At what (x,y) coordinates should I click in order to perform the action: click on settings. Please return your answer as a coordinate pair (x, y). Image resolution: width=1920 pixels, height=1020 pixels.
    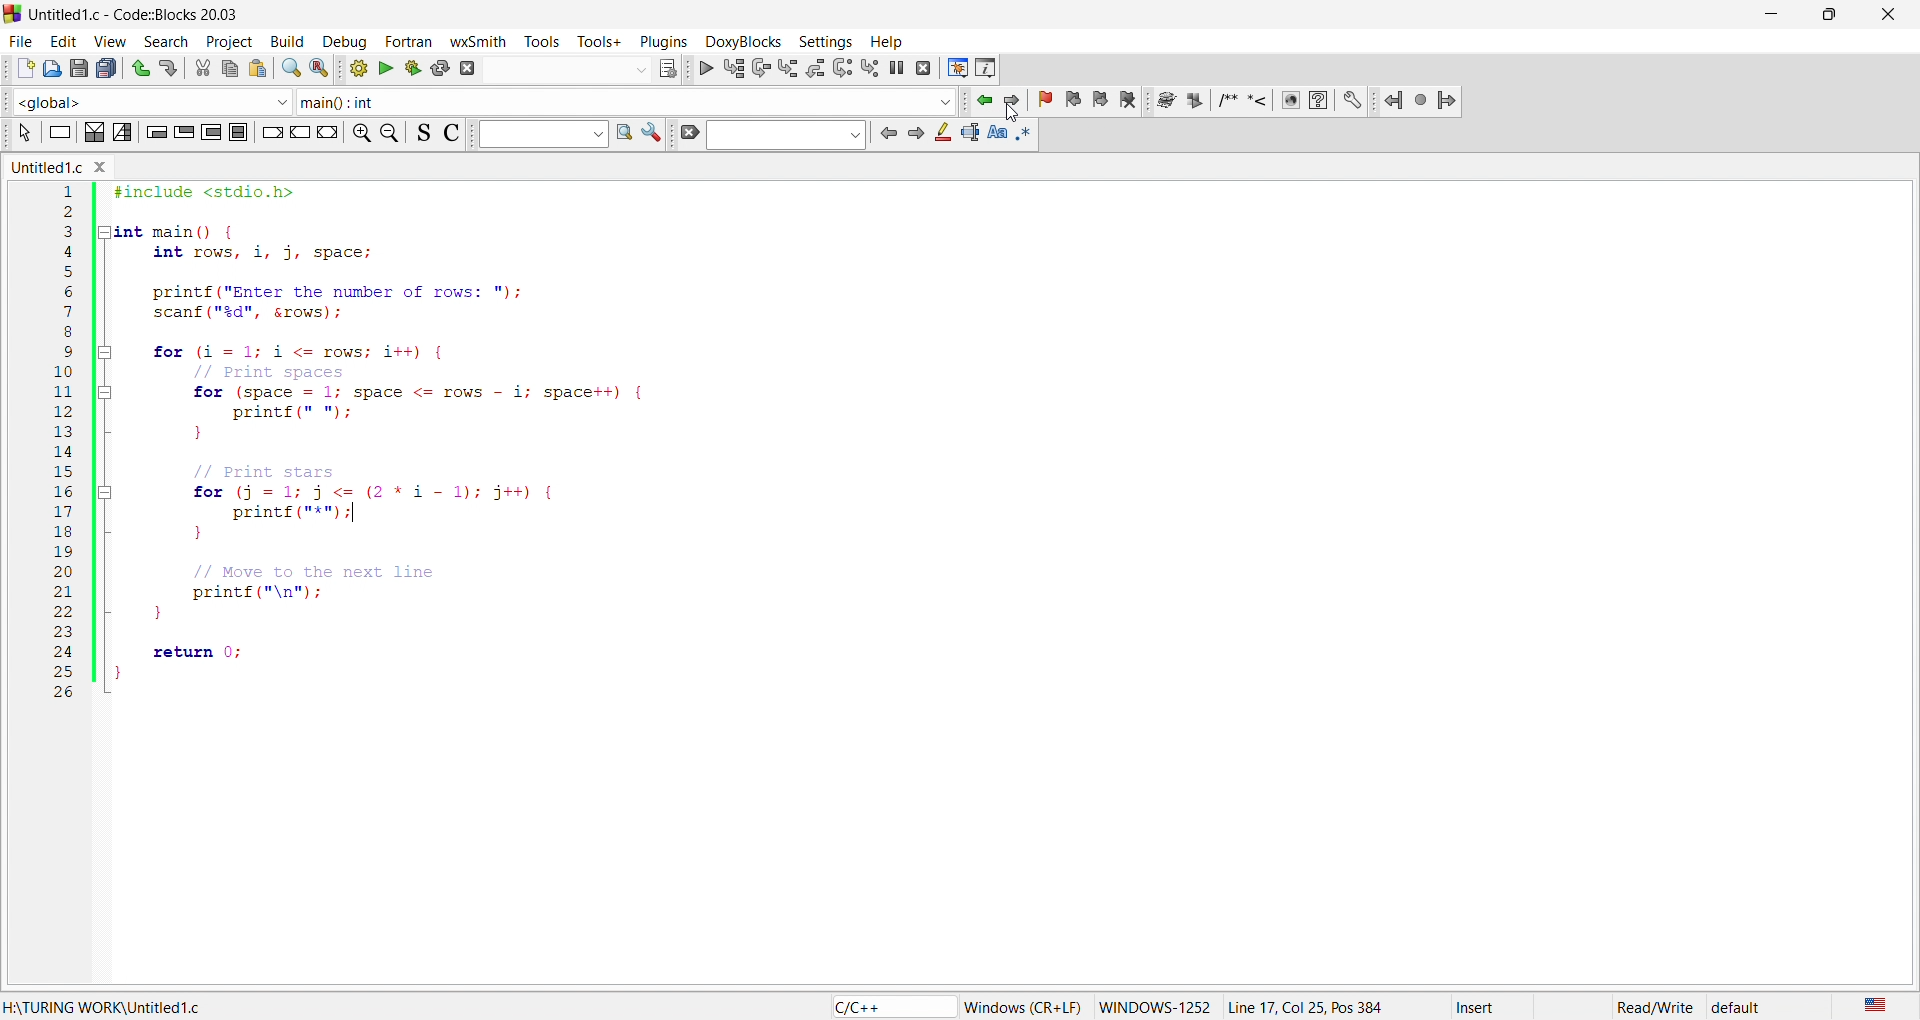
    Looking at the image, I should click on (822, 39).